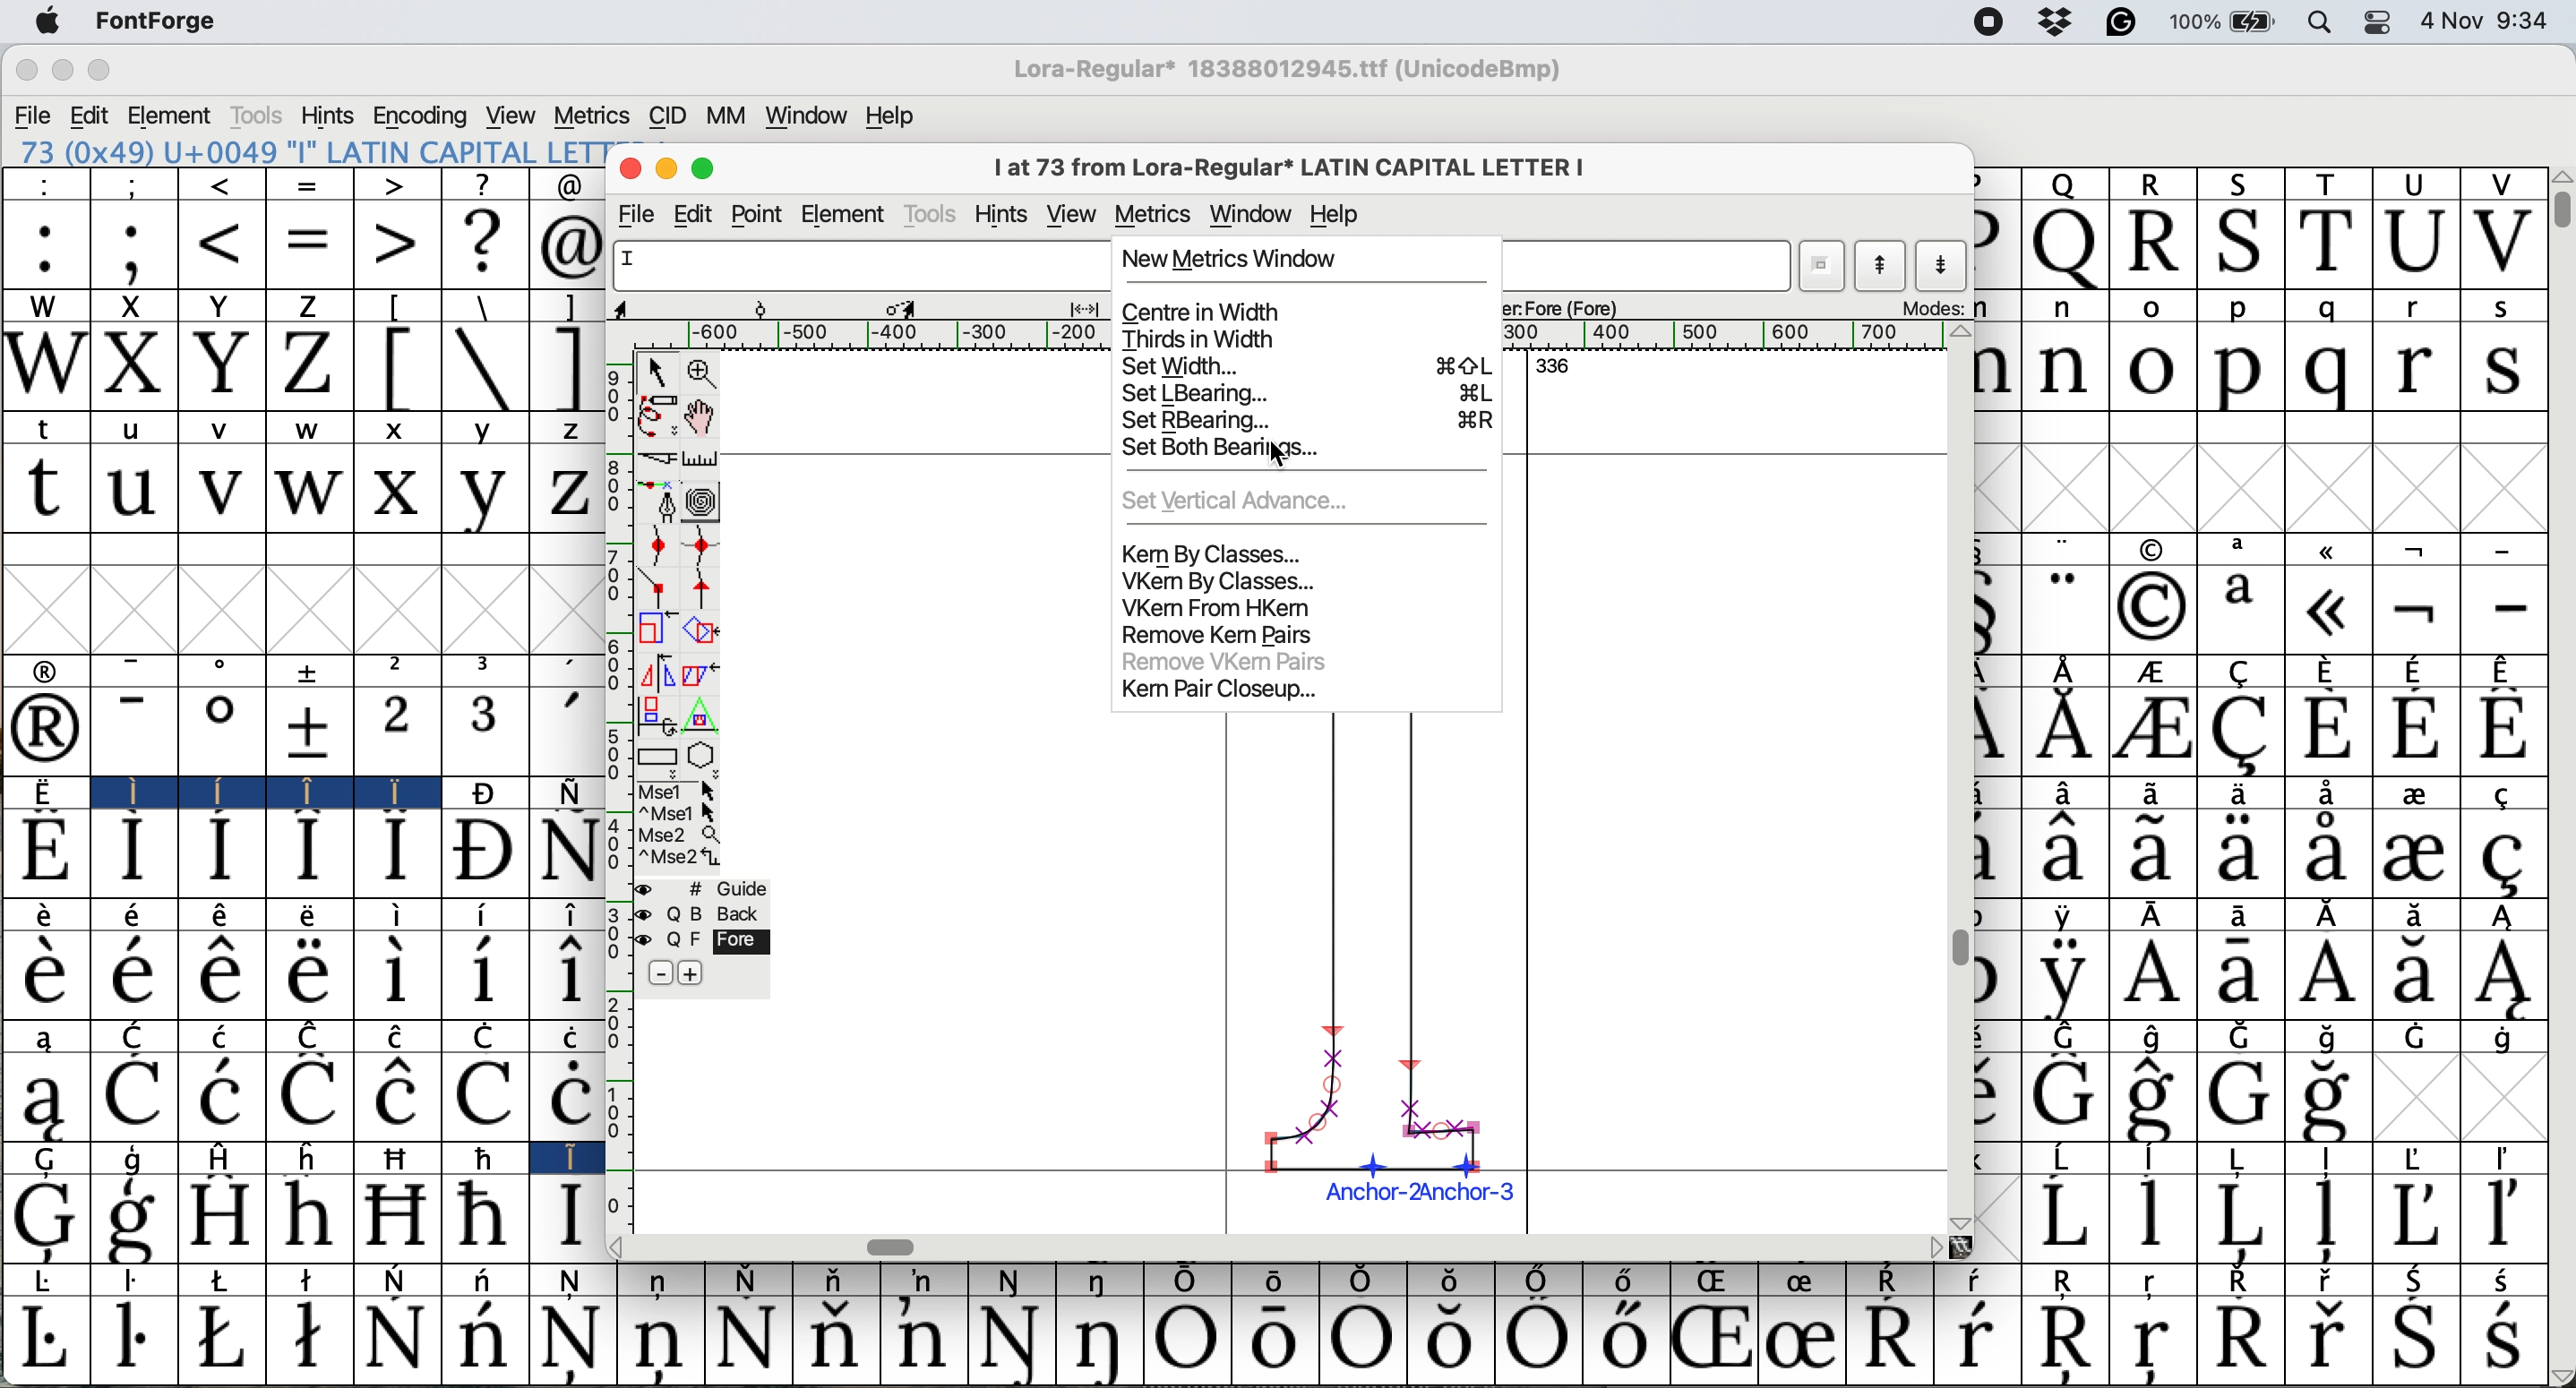 The width and height of the screenshot is (2576, 1388). What do you see at coordinates (2507, 544) in the screenshot?
I see `-` at bounding box center [2507, 544].